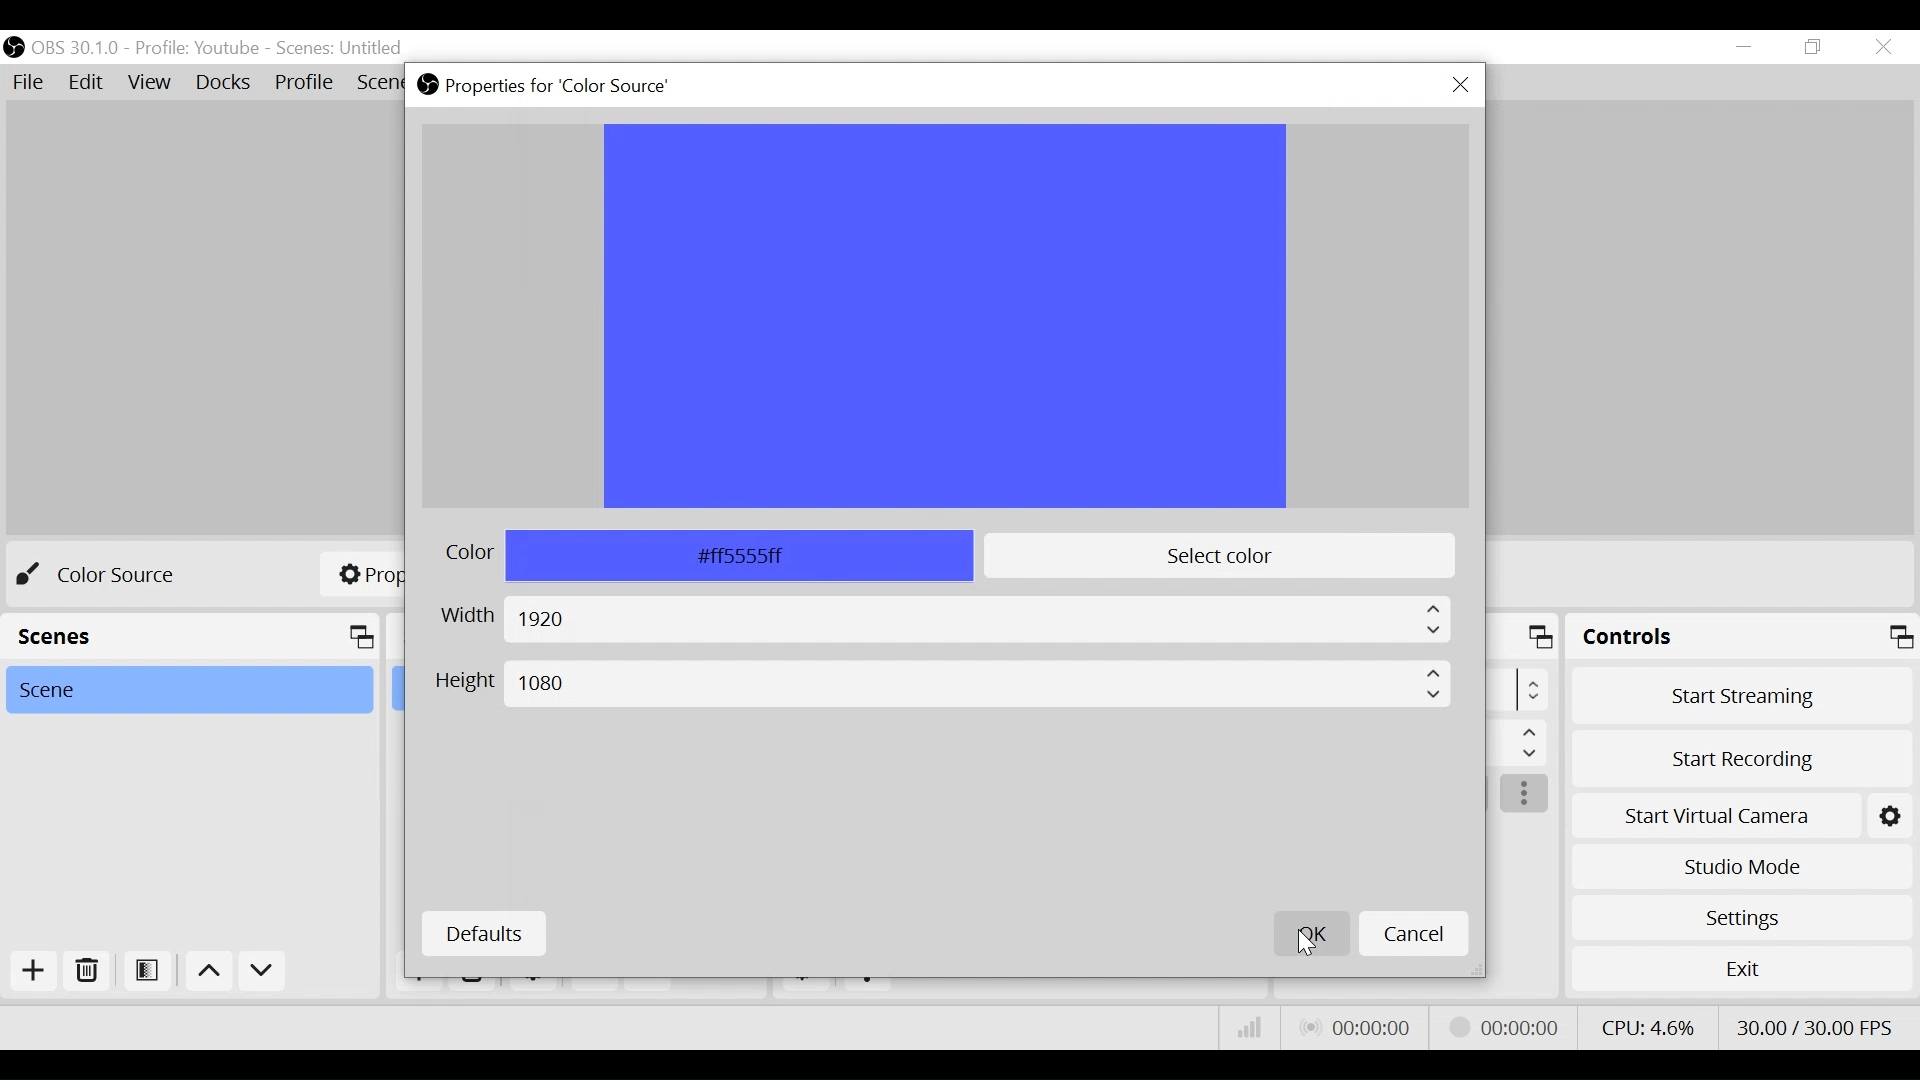 Image resolution: width=1920 pixels, height=1080 pixels. Describe the element at coordinates (484, 933) in the screenshot. I see `Defaults` at that location.